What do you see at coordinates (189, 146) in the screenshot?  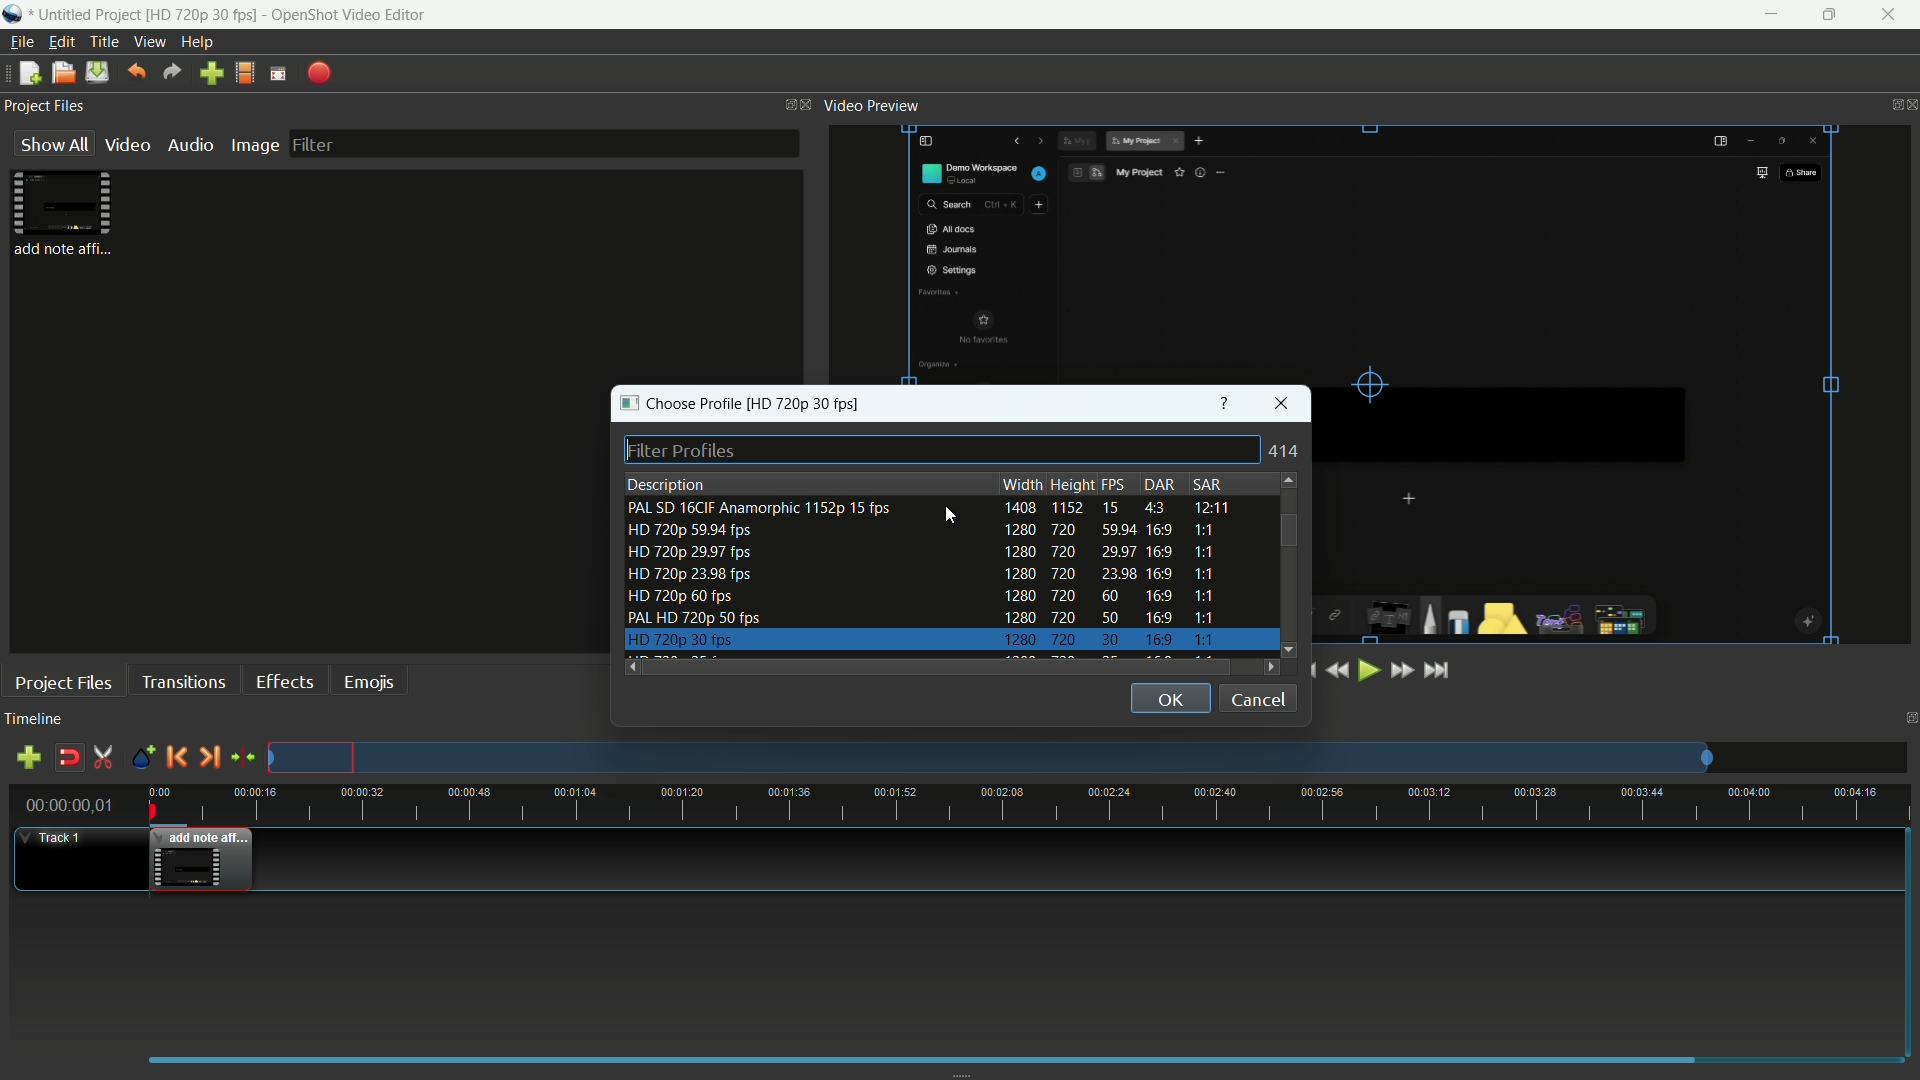 I see `audio` at bounding box center [189, 146].